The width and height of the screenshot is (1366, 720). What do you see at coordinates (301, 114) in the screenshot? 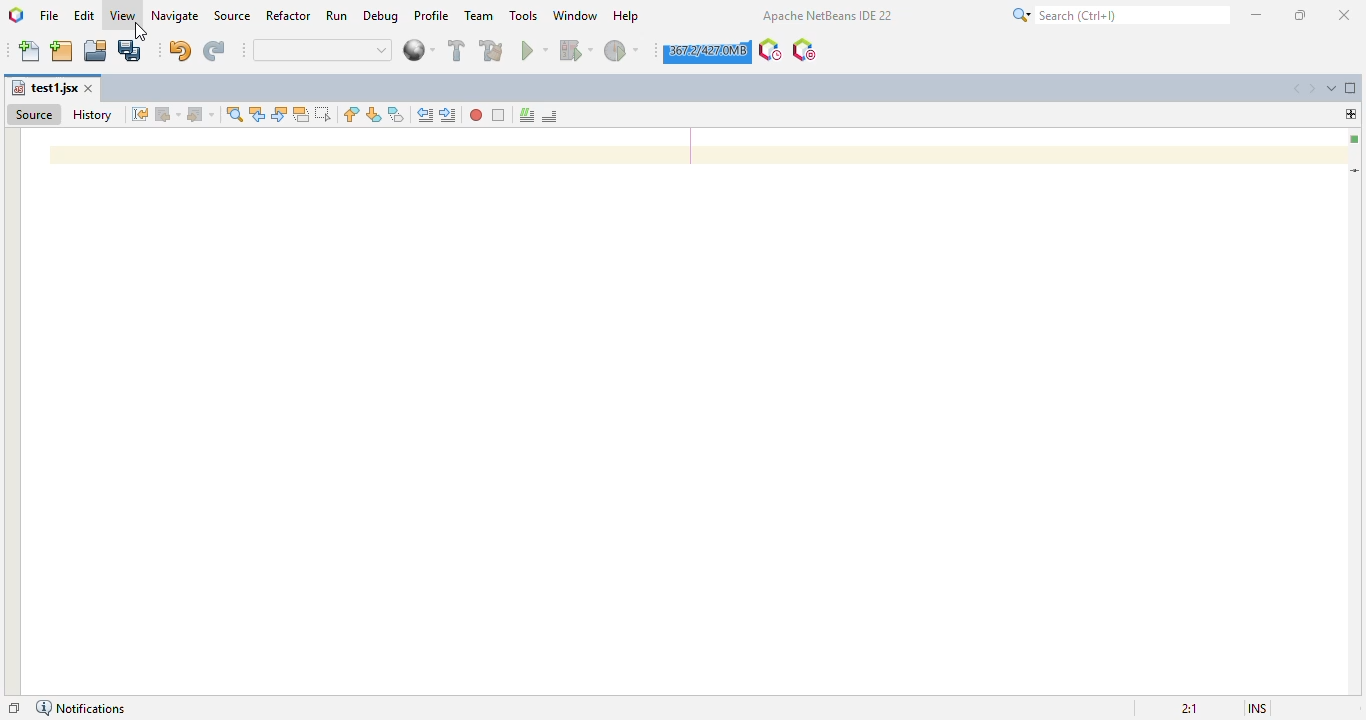
I see `toggle highlight search` at bounding box center [301, 114].